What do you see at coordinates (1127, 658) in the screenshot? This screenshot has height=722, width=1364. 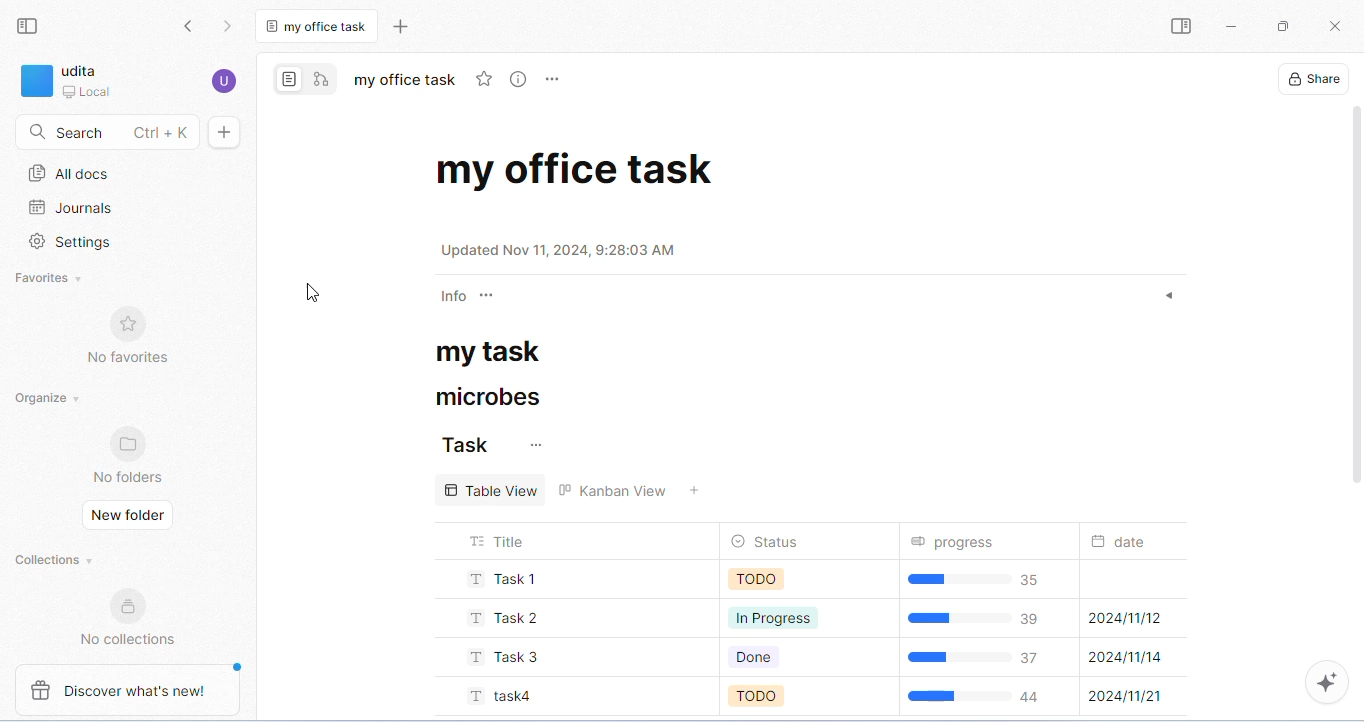 I see `submission date of task3` at bounding box center [1127, 658].